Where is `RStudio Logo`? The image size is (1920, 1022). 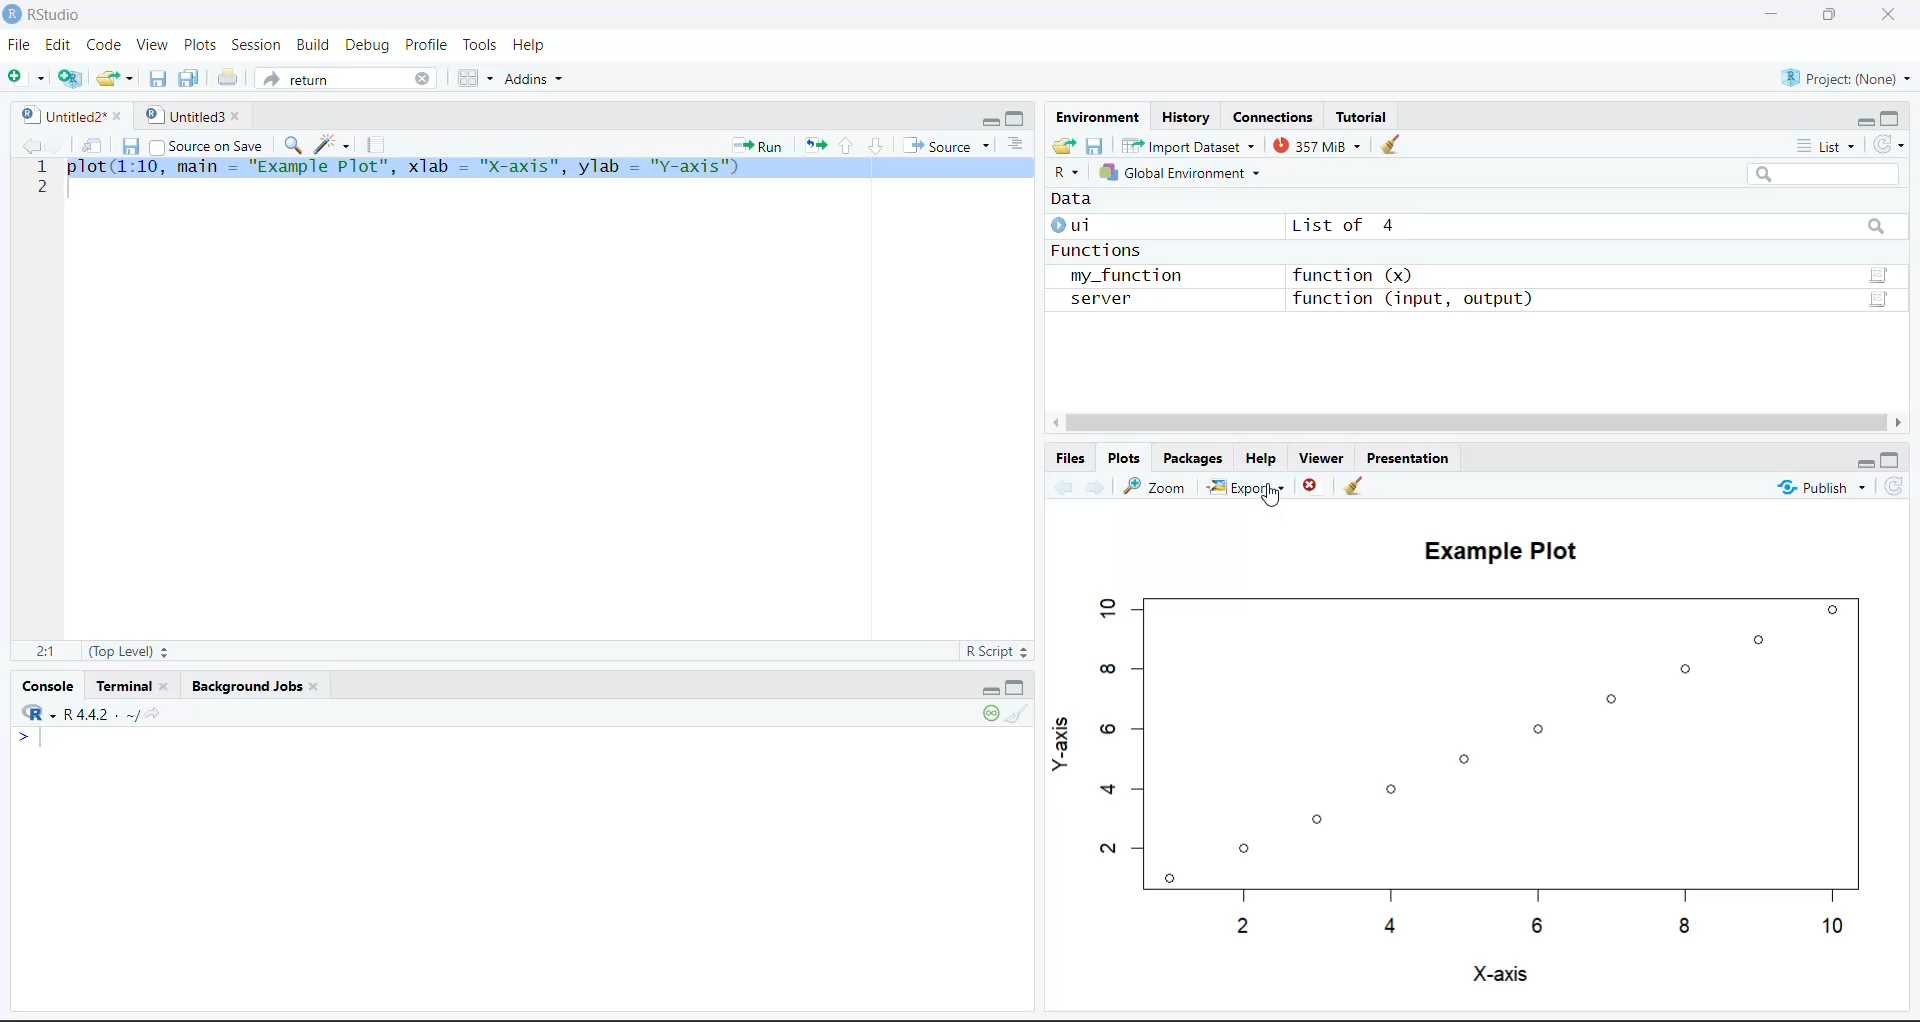
RStudio Logo is located at coordinates (30, 710).